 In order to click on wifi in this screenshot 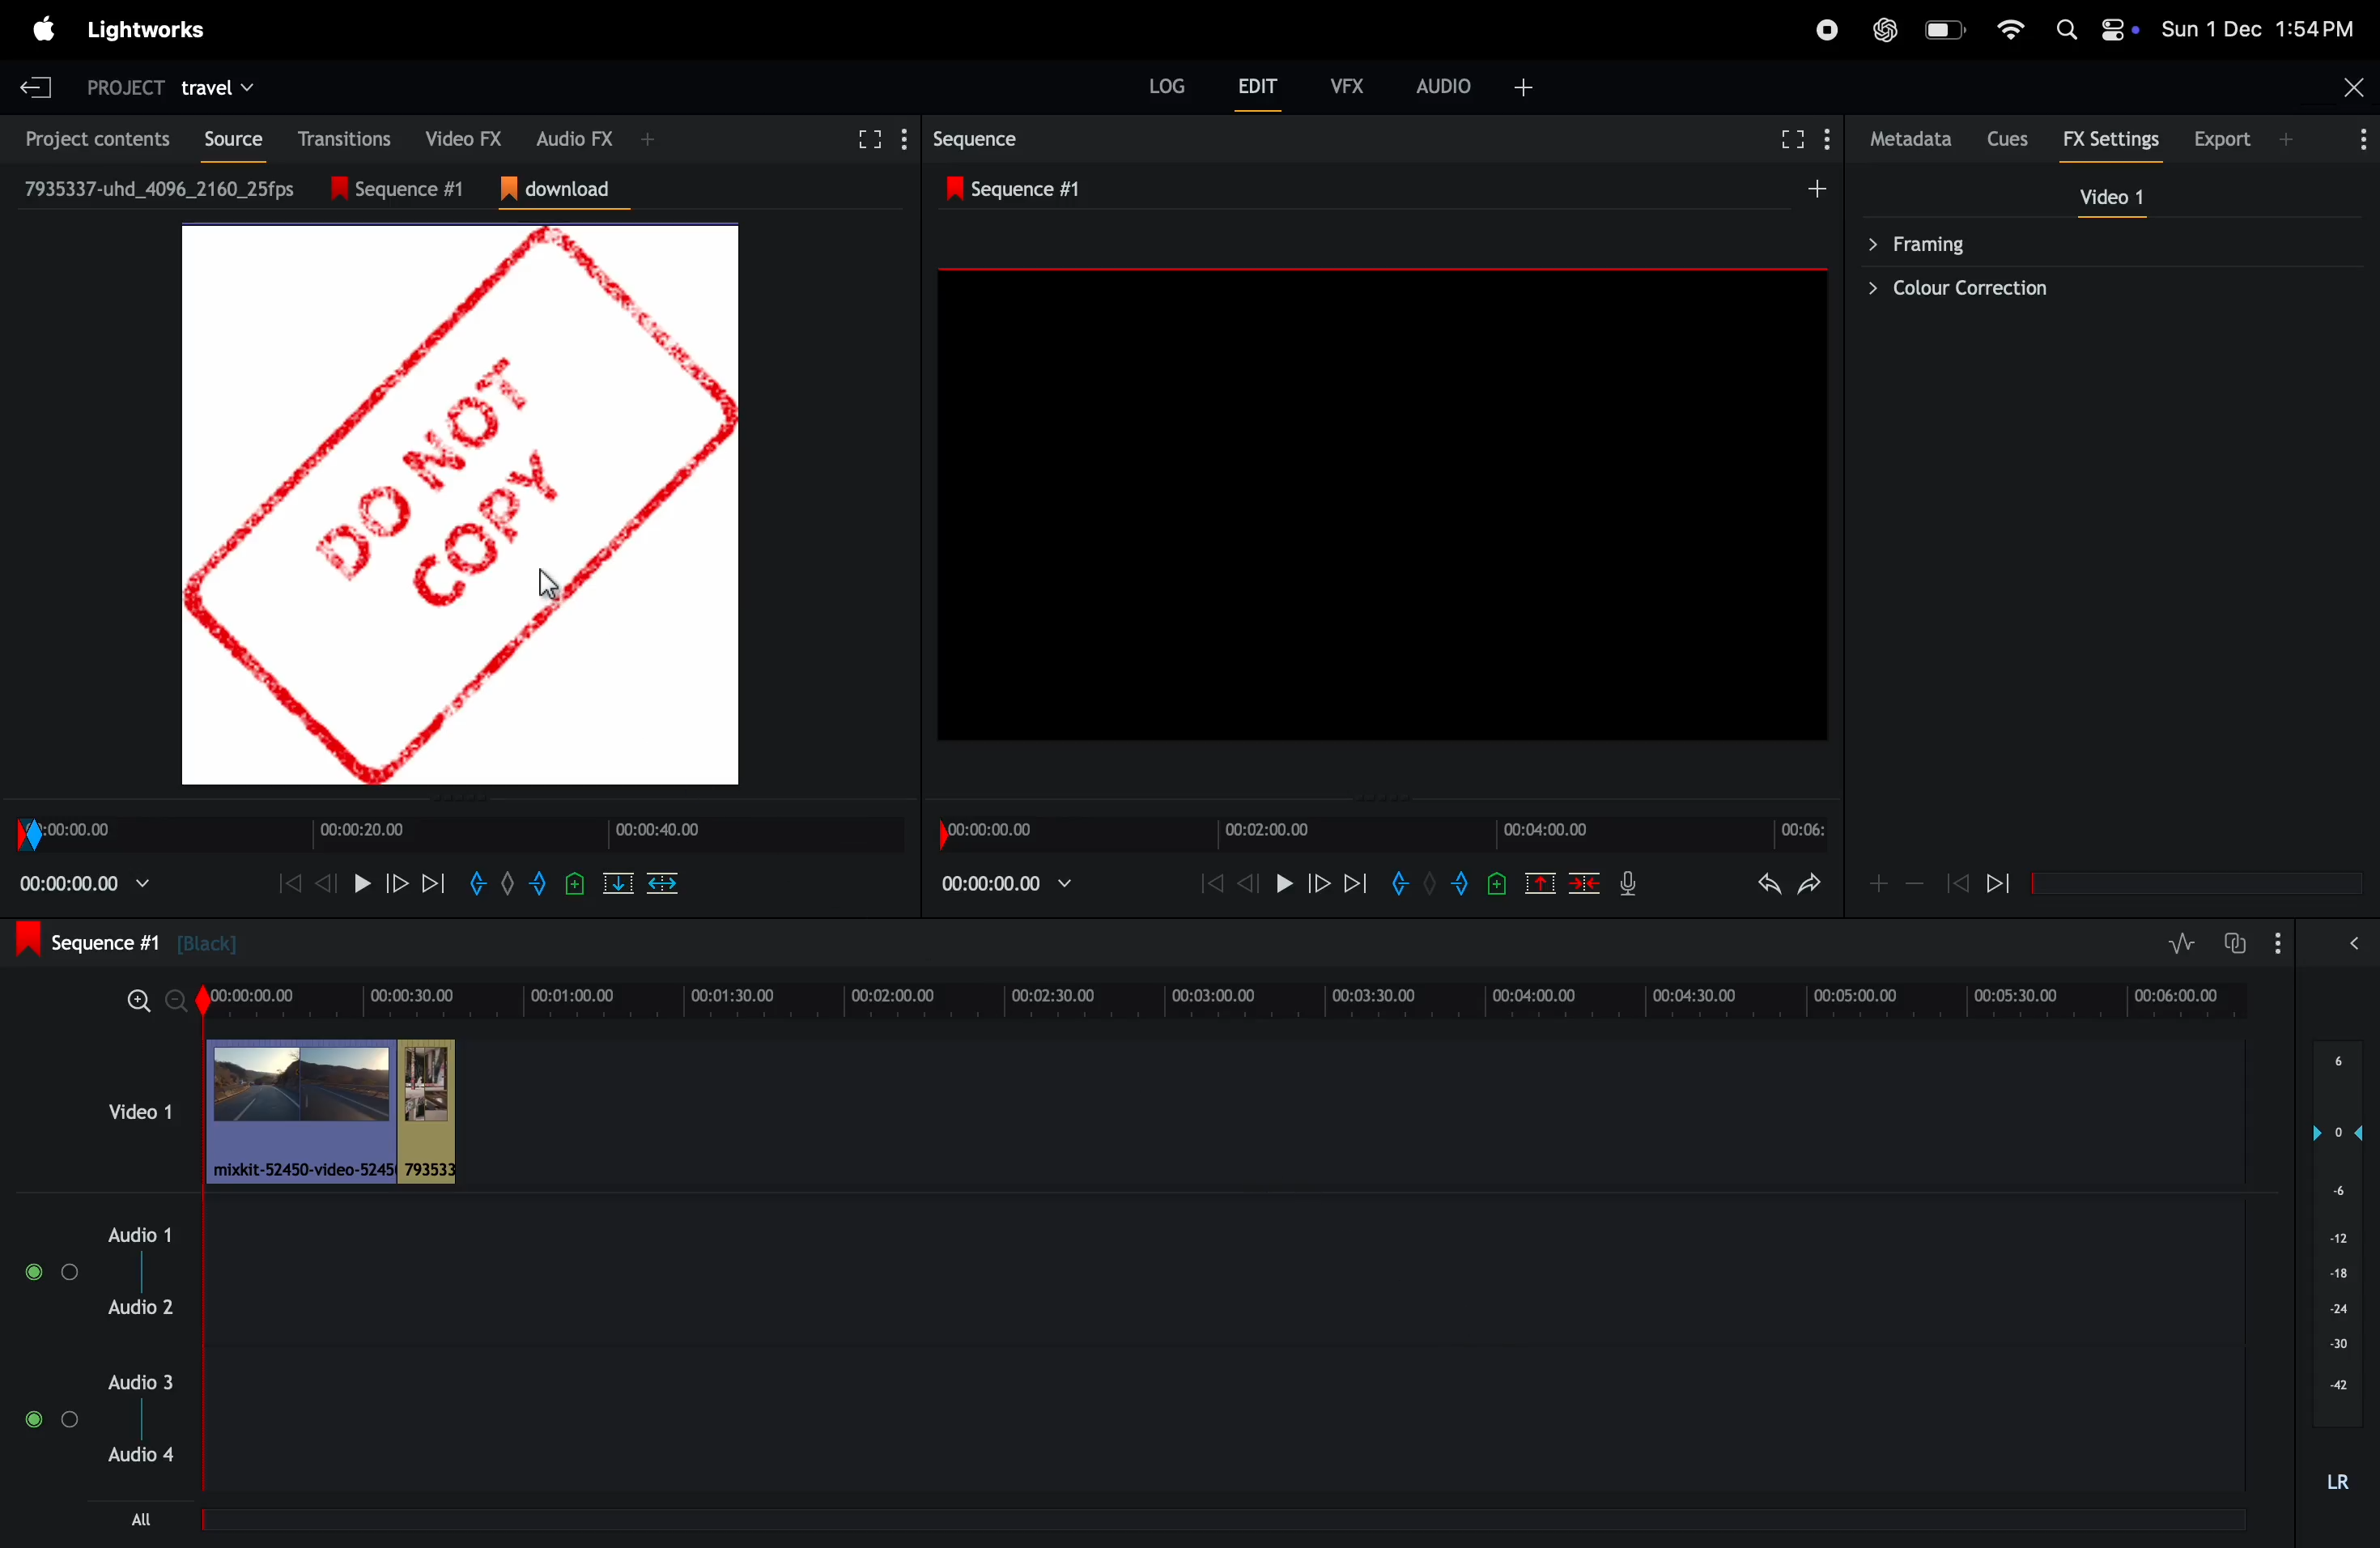, I will do `click(2010, 29)`.